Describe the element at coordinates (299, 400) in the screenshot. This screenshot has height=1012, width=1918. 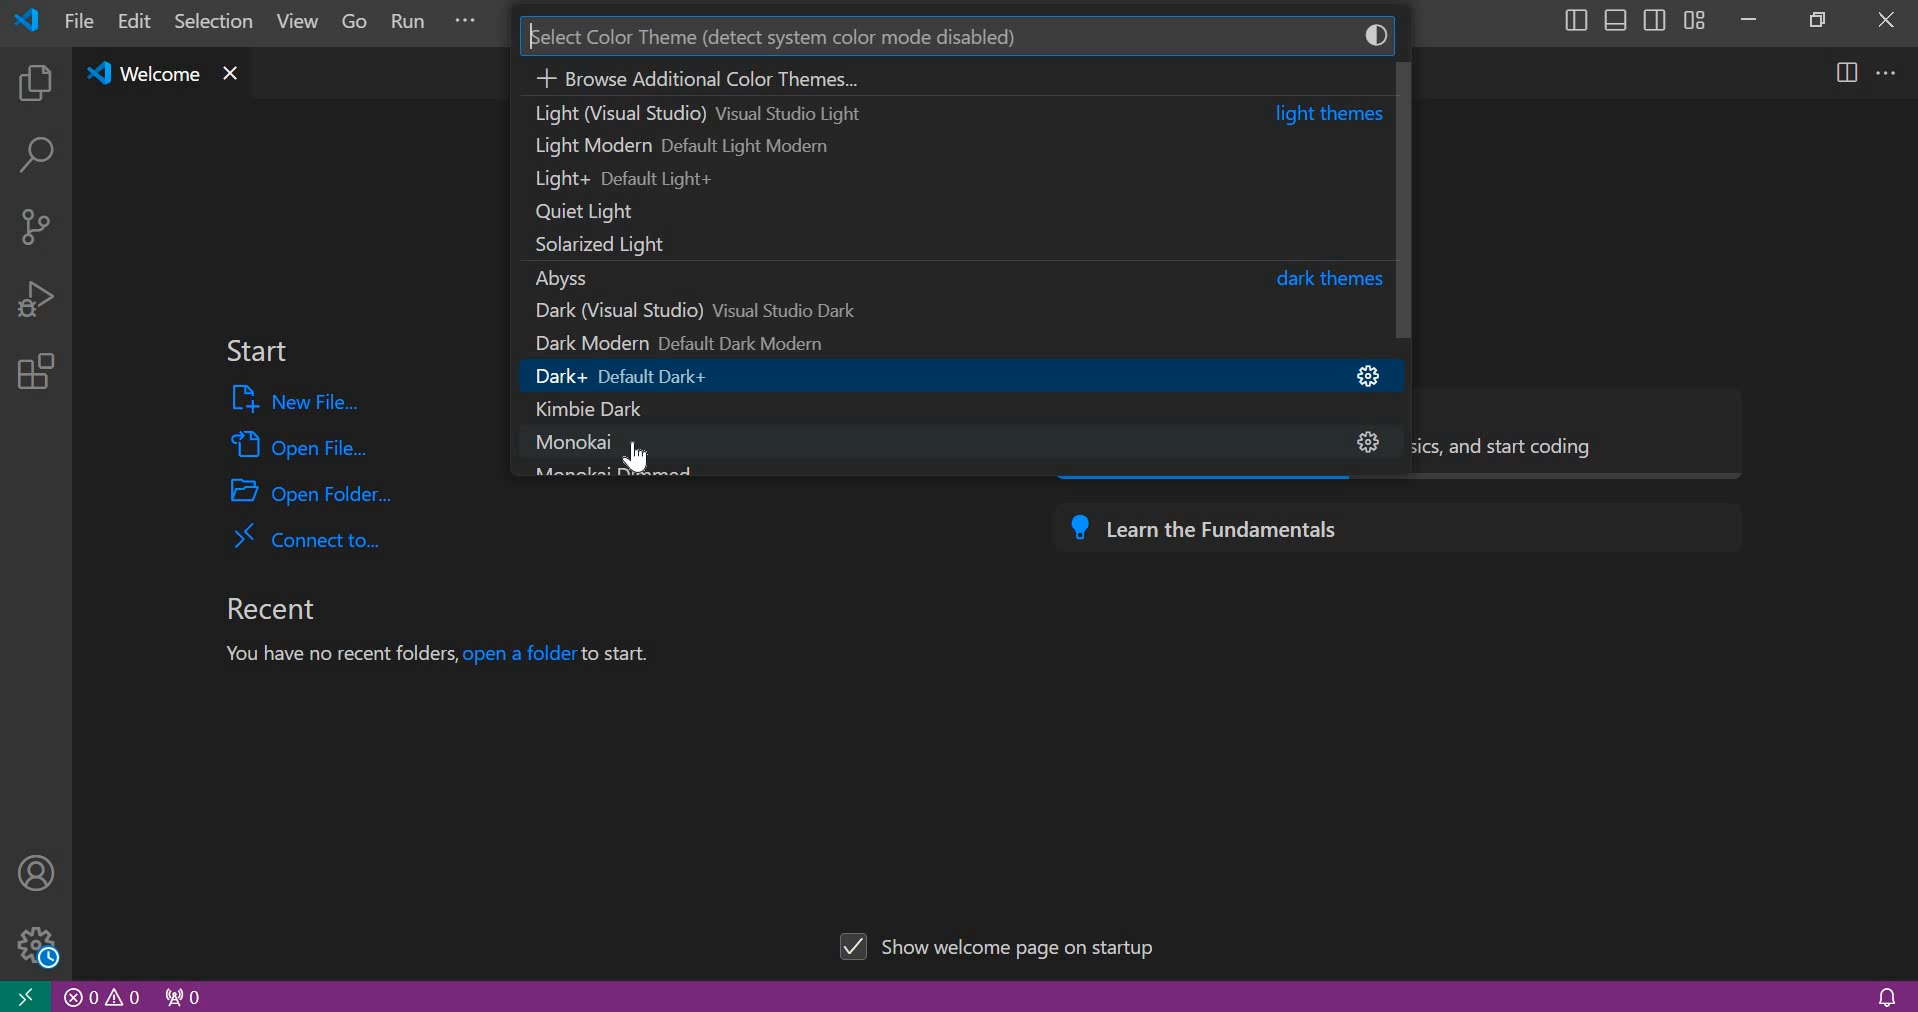
I see `new file` at that location.